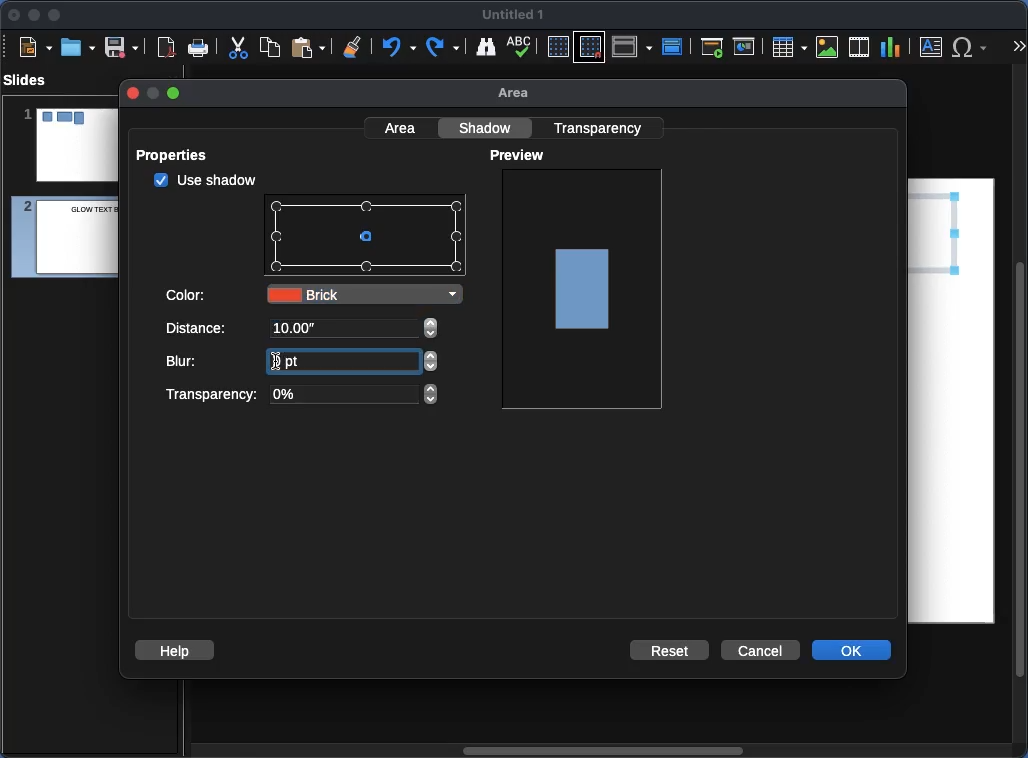 The width and height of the screenshot is (1028, 758). I want to click on Display grid, so click(557, 48).